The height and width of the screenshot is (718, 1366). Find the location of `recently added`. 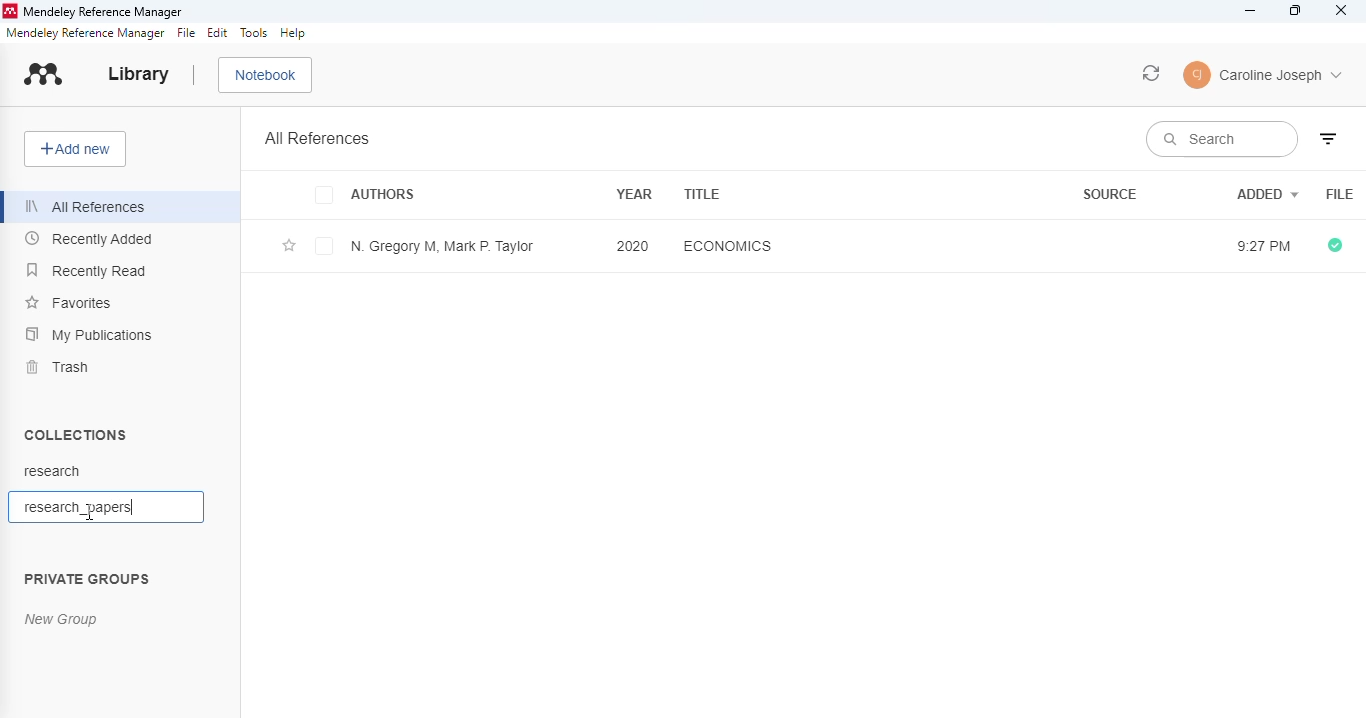

recently added is located at coordinates (90, 238).